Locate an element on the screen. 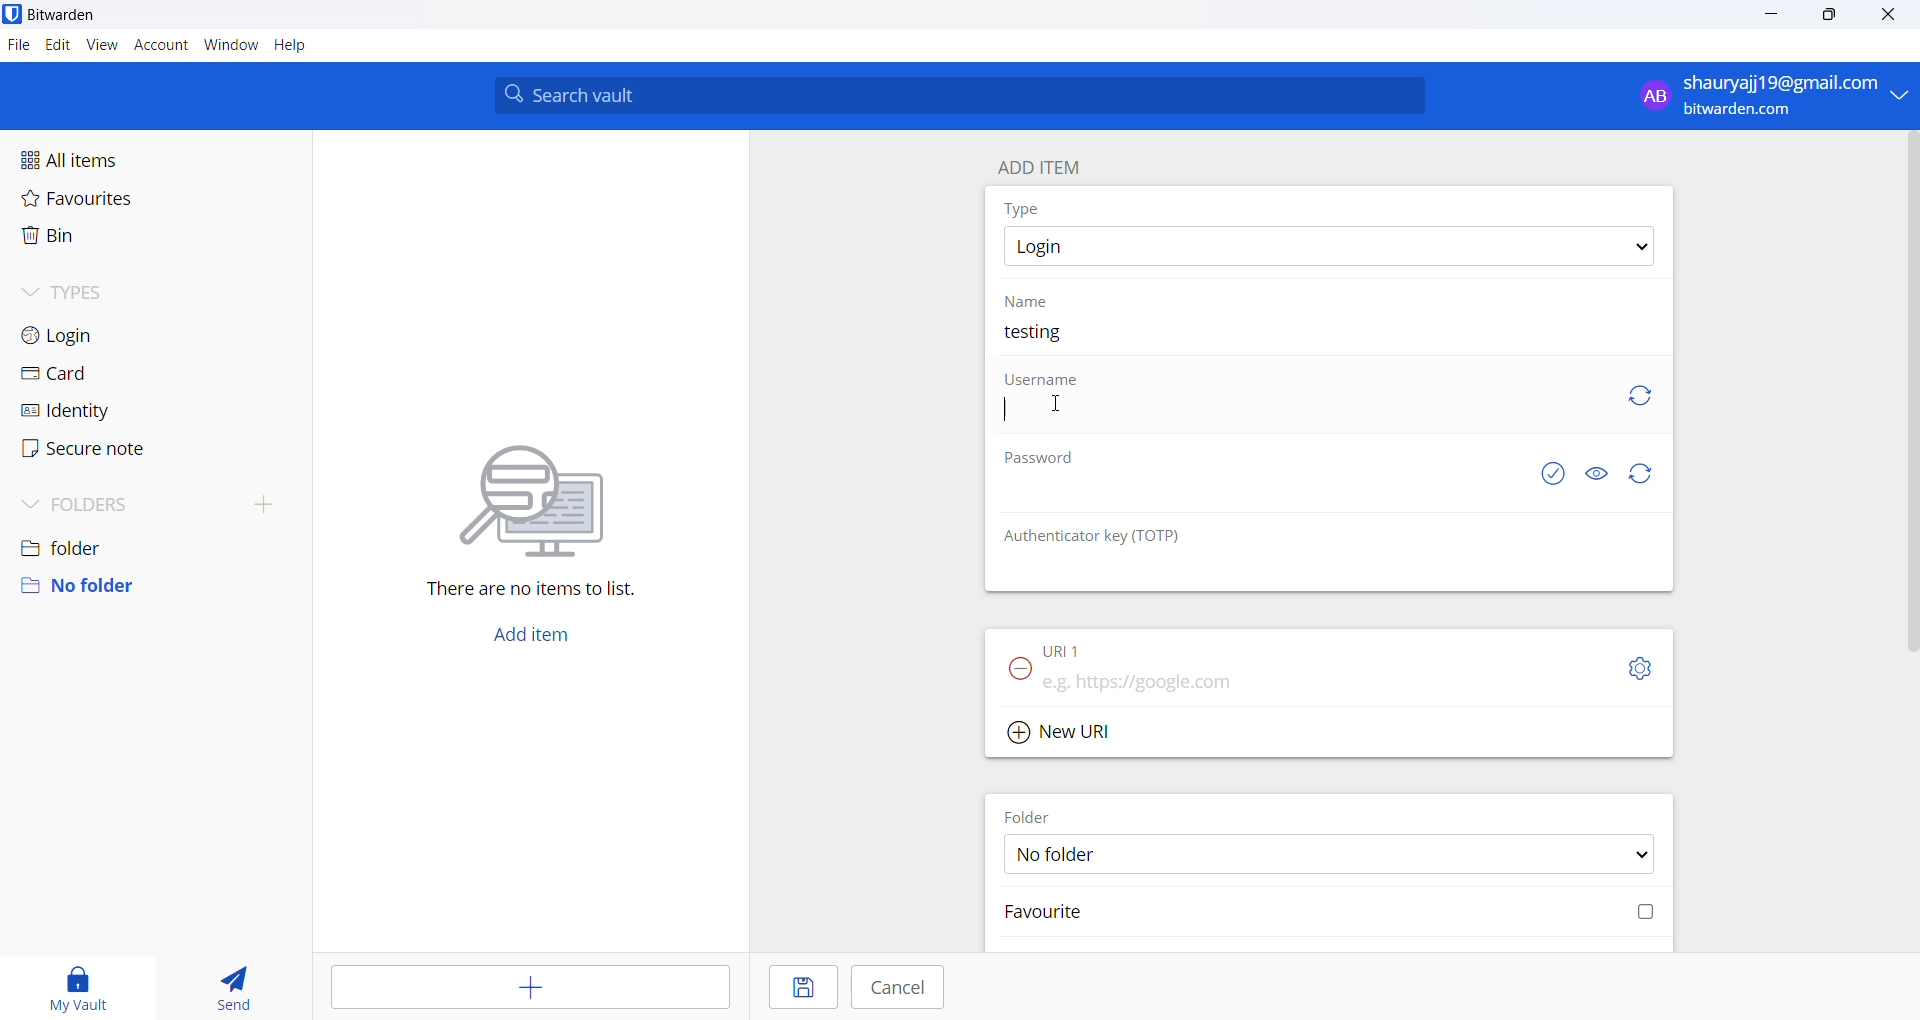  username input box is located at coordinates (1289, 415).